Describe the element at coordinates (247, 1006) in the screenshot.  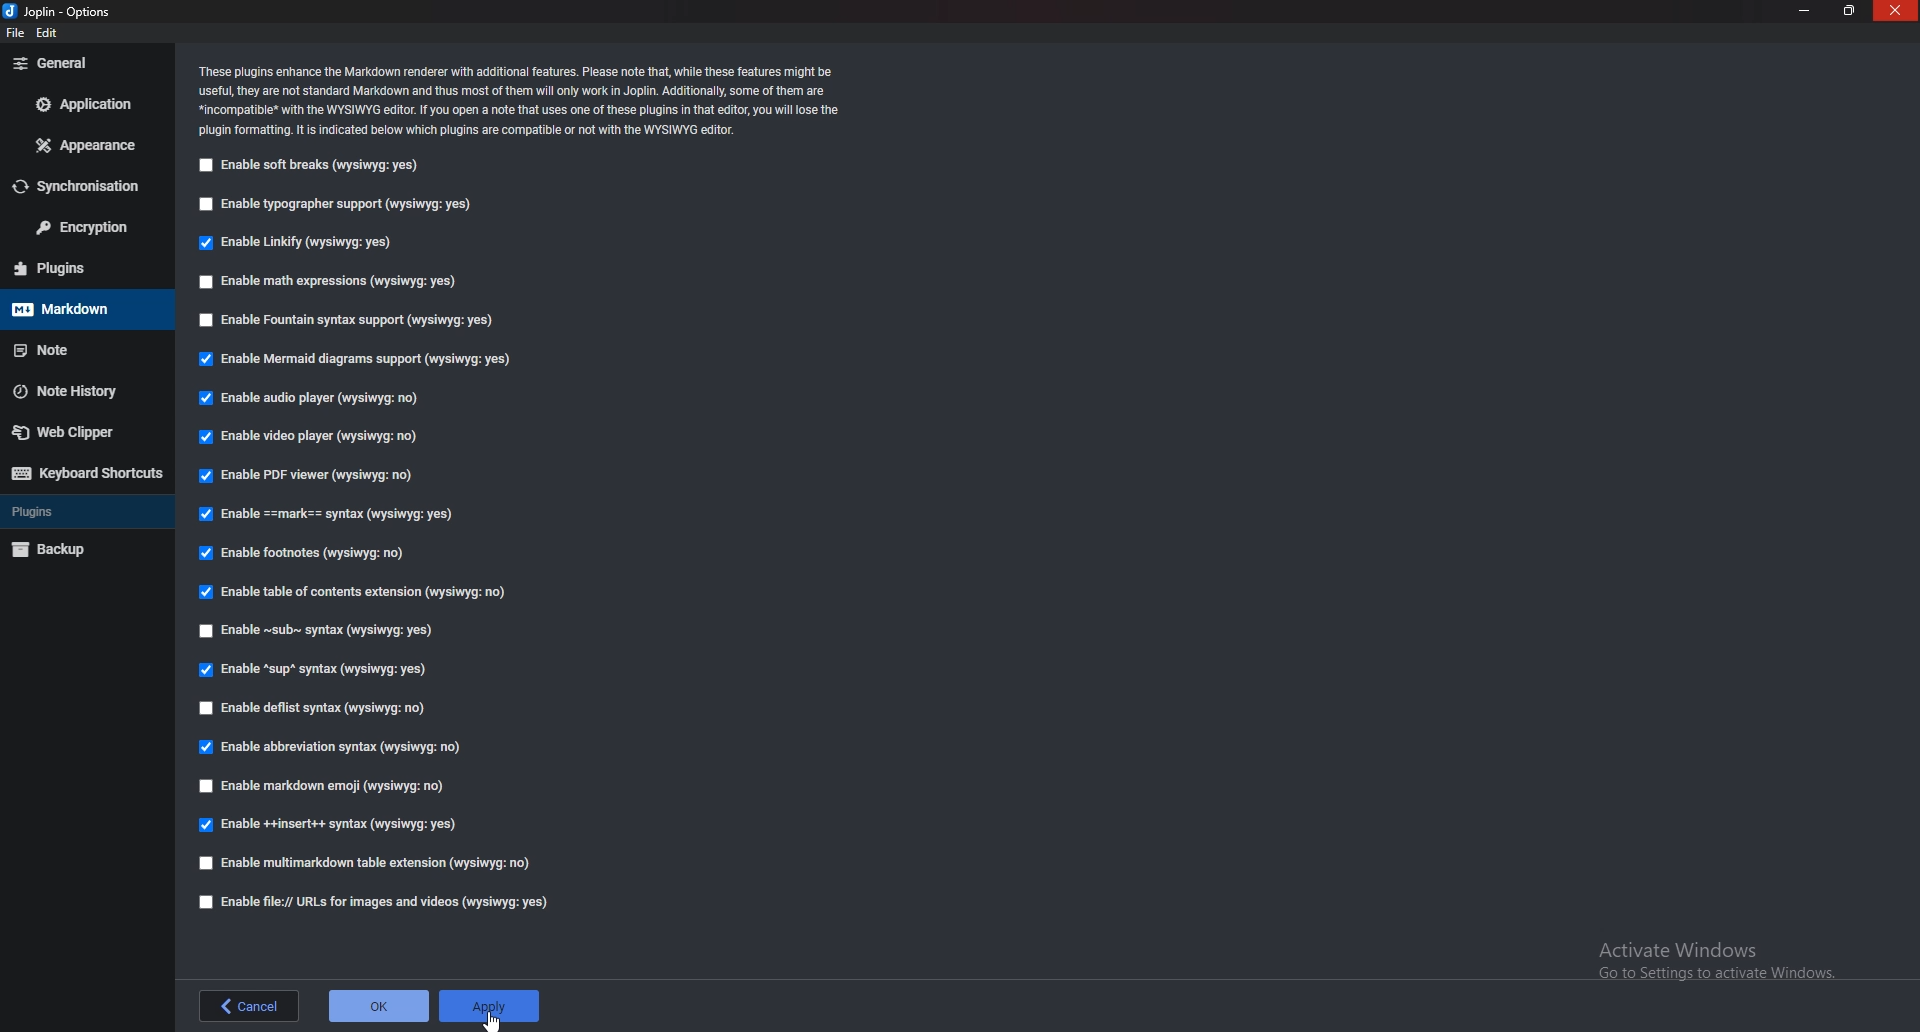
I see `back` at that location.